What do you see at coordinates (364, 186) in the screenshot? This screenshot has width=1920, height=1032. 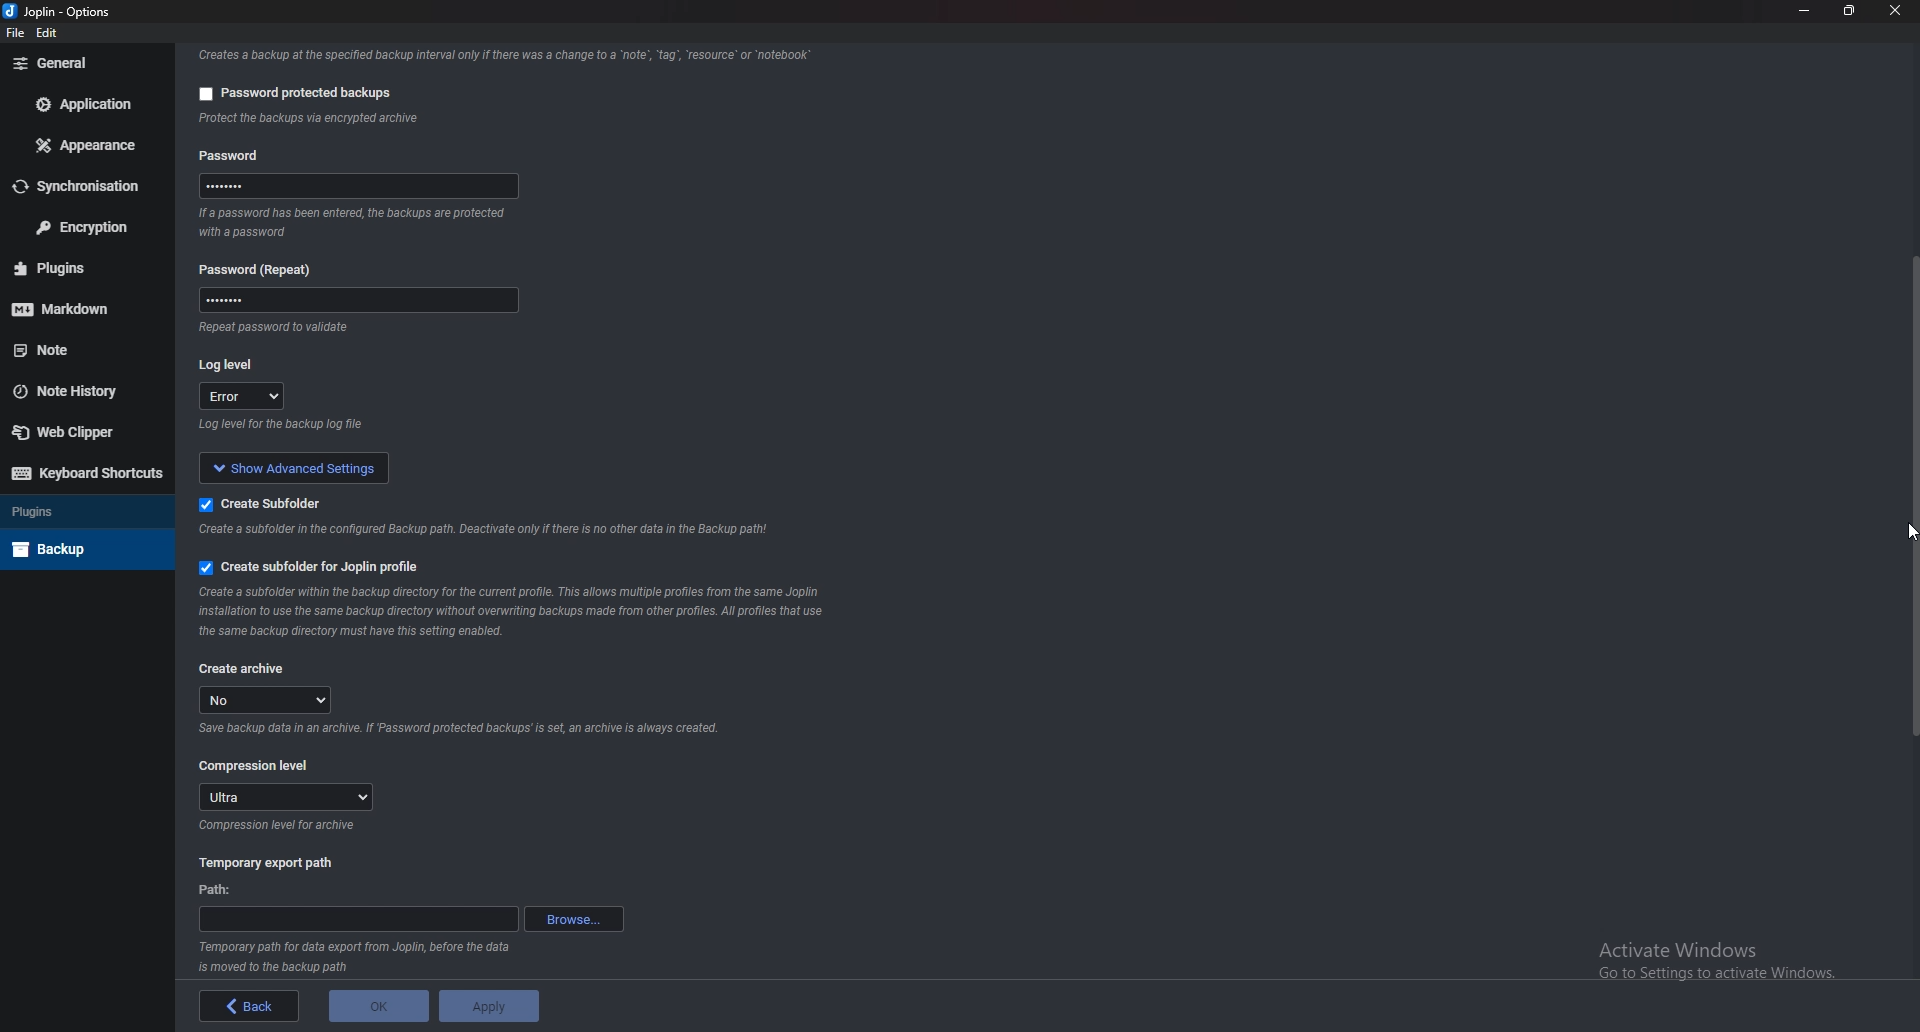 I see `password` at bounding box center [364, 186].